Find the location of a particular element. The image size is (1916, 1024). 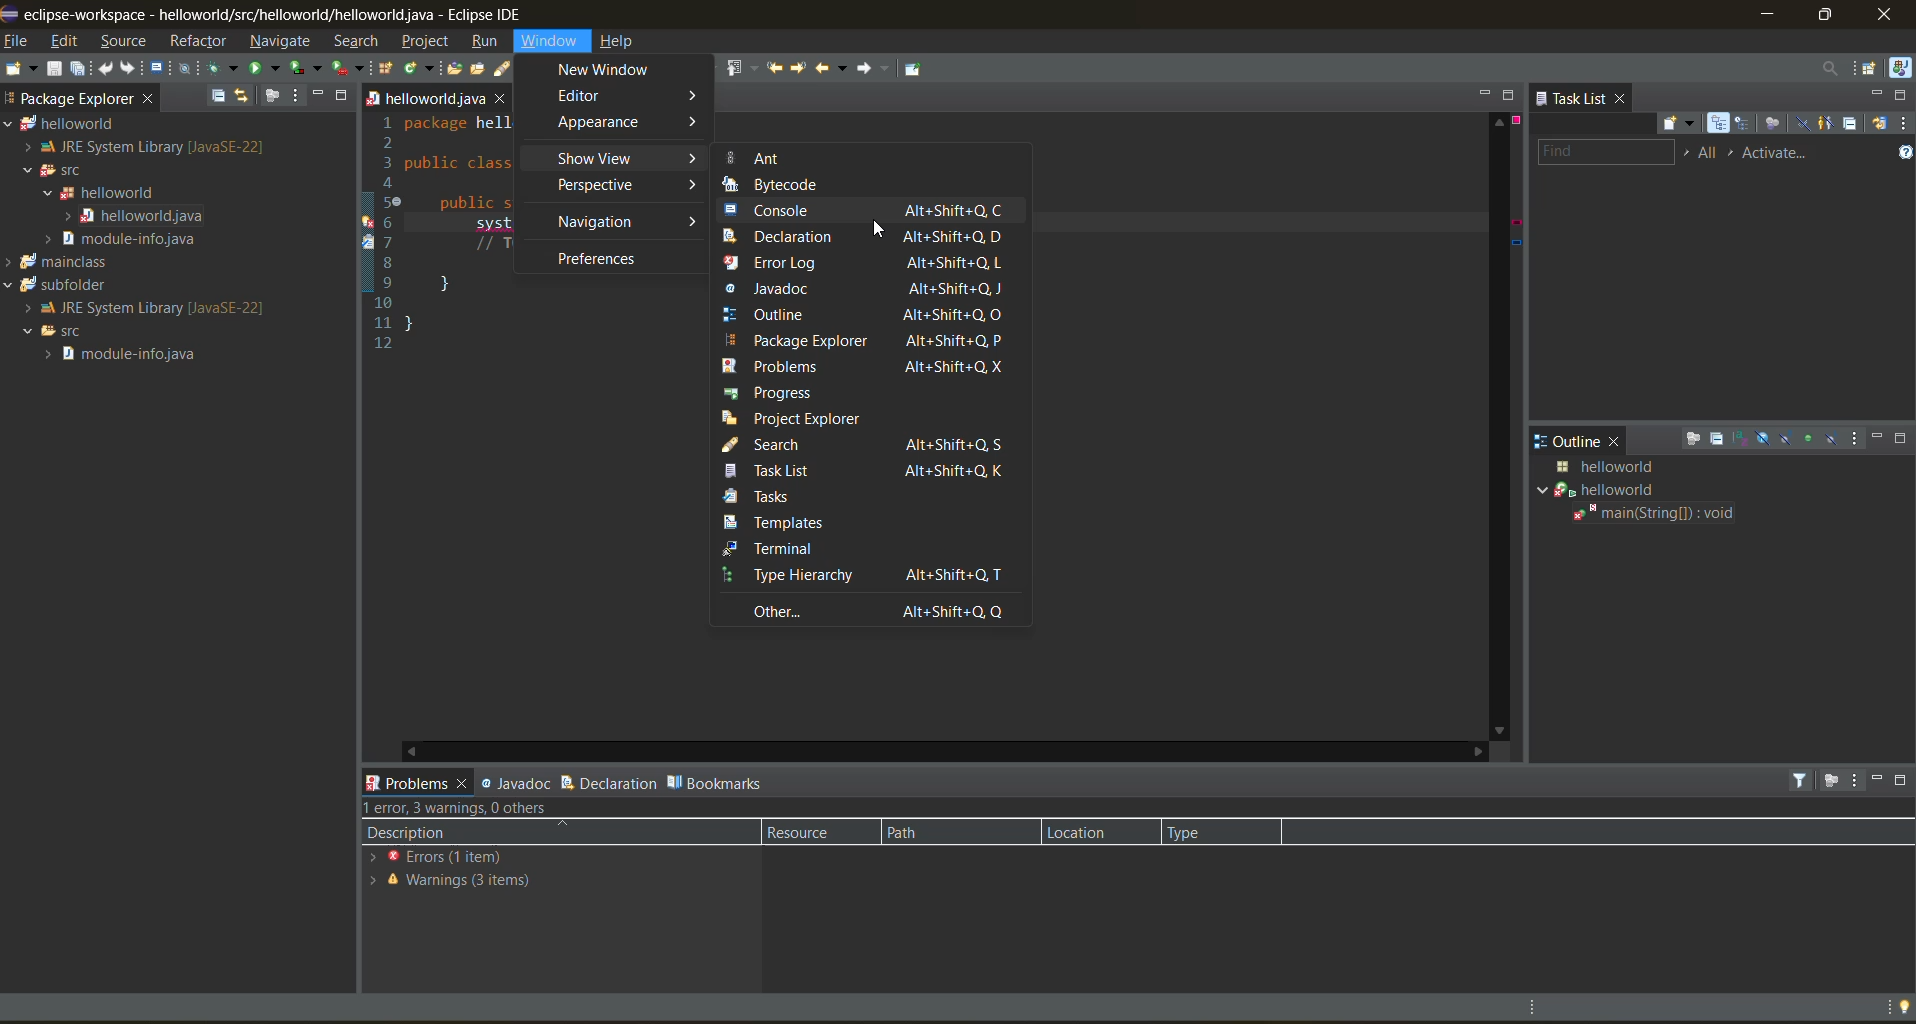

error info is located at coordinates (1514, 192).